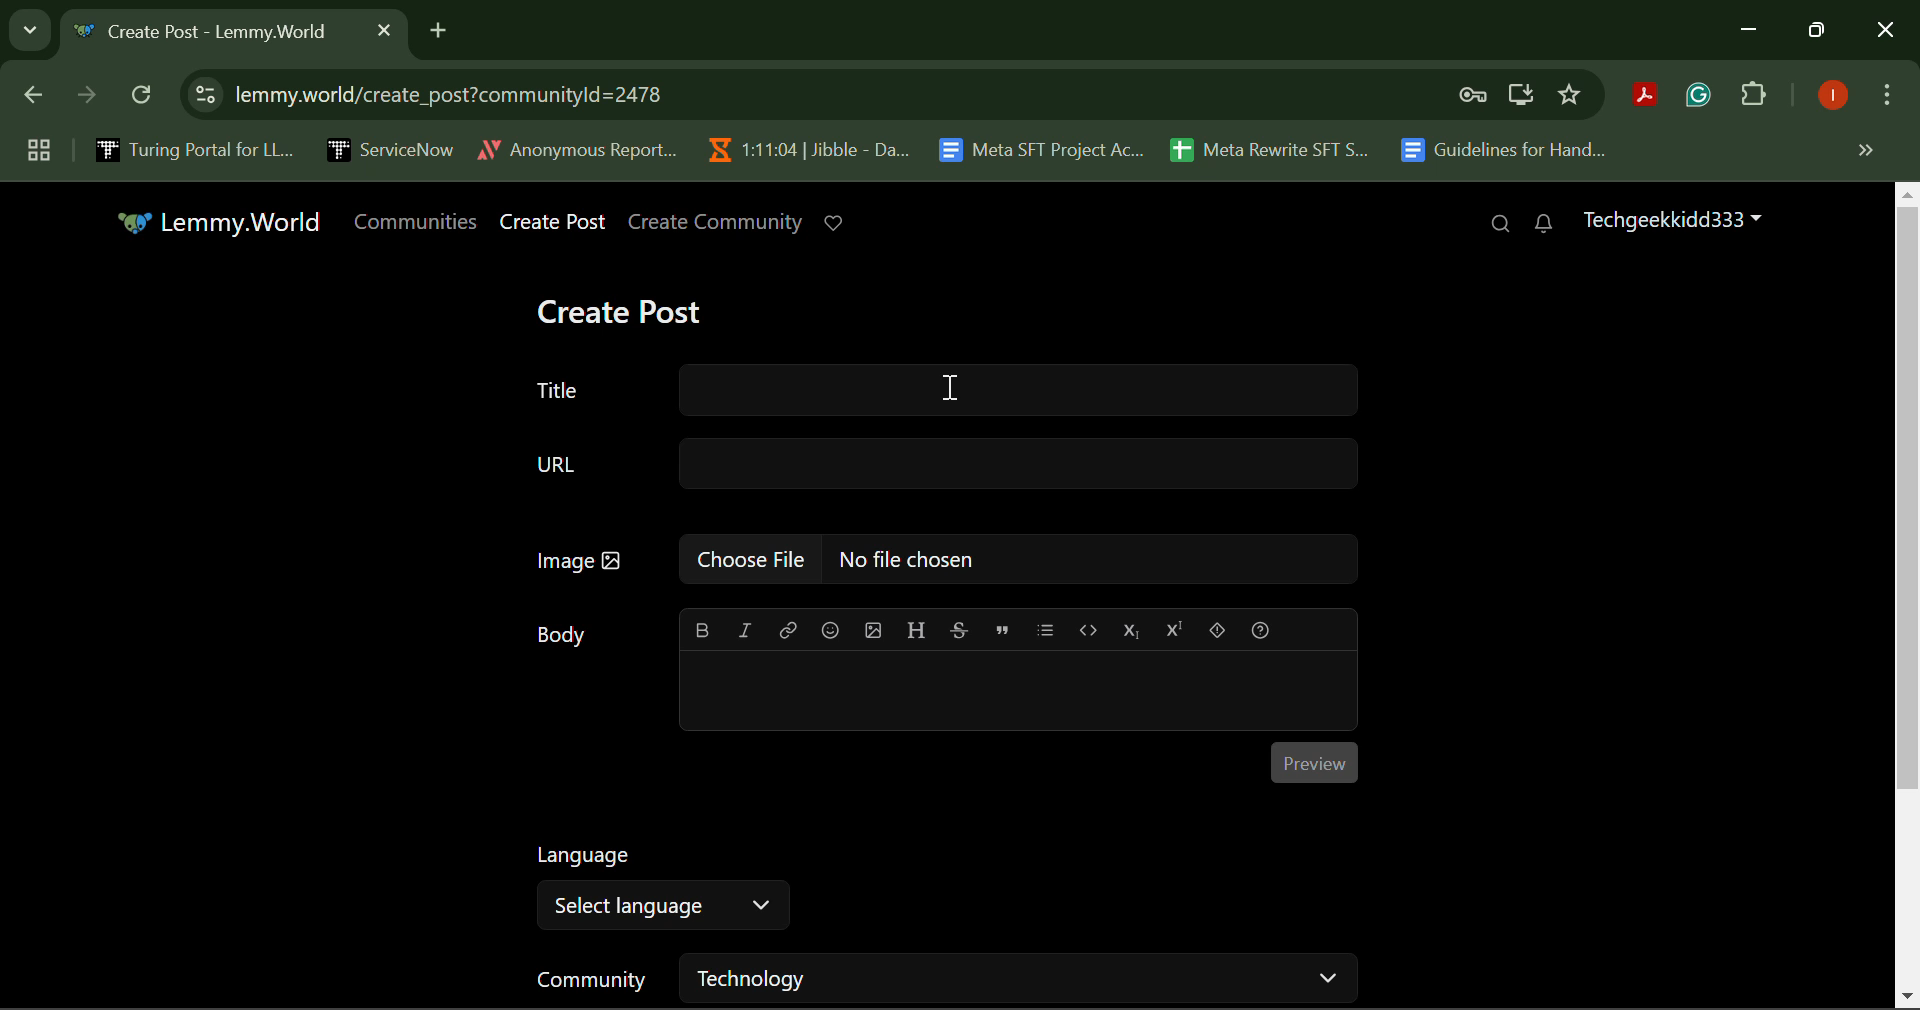 The image size is (1920, 1010). Describe the element at coordinates (832, 630) in the screenshot. I see `emoji` at that location.